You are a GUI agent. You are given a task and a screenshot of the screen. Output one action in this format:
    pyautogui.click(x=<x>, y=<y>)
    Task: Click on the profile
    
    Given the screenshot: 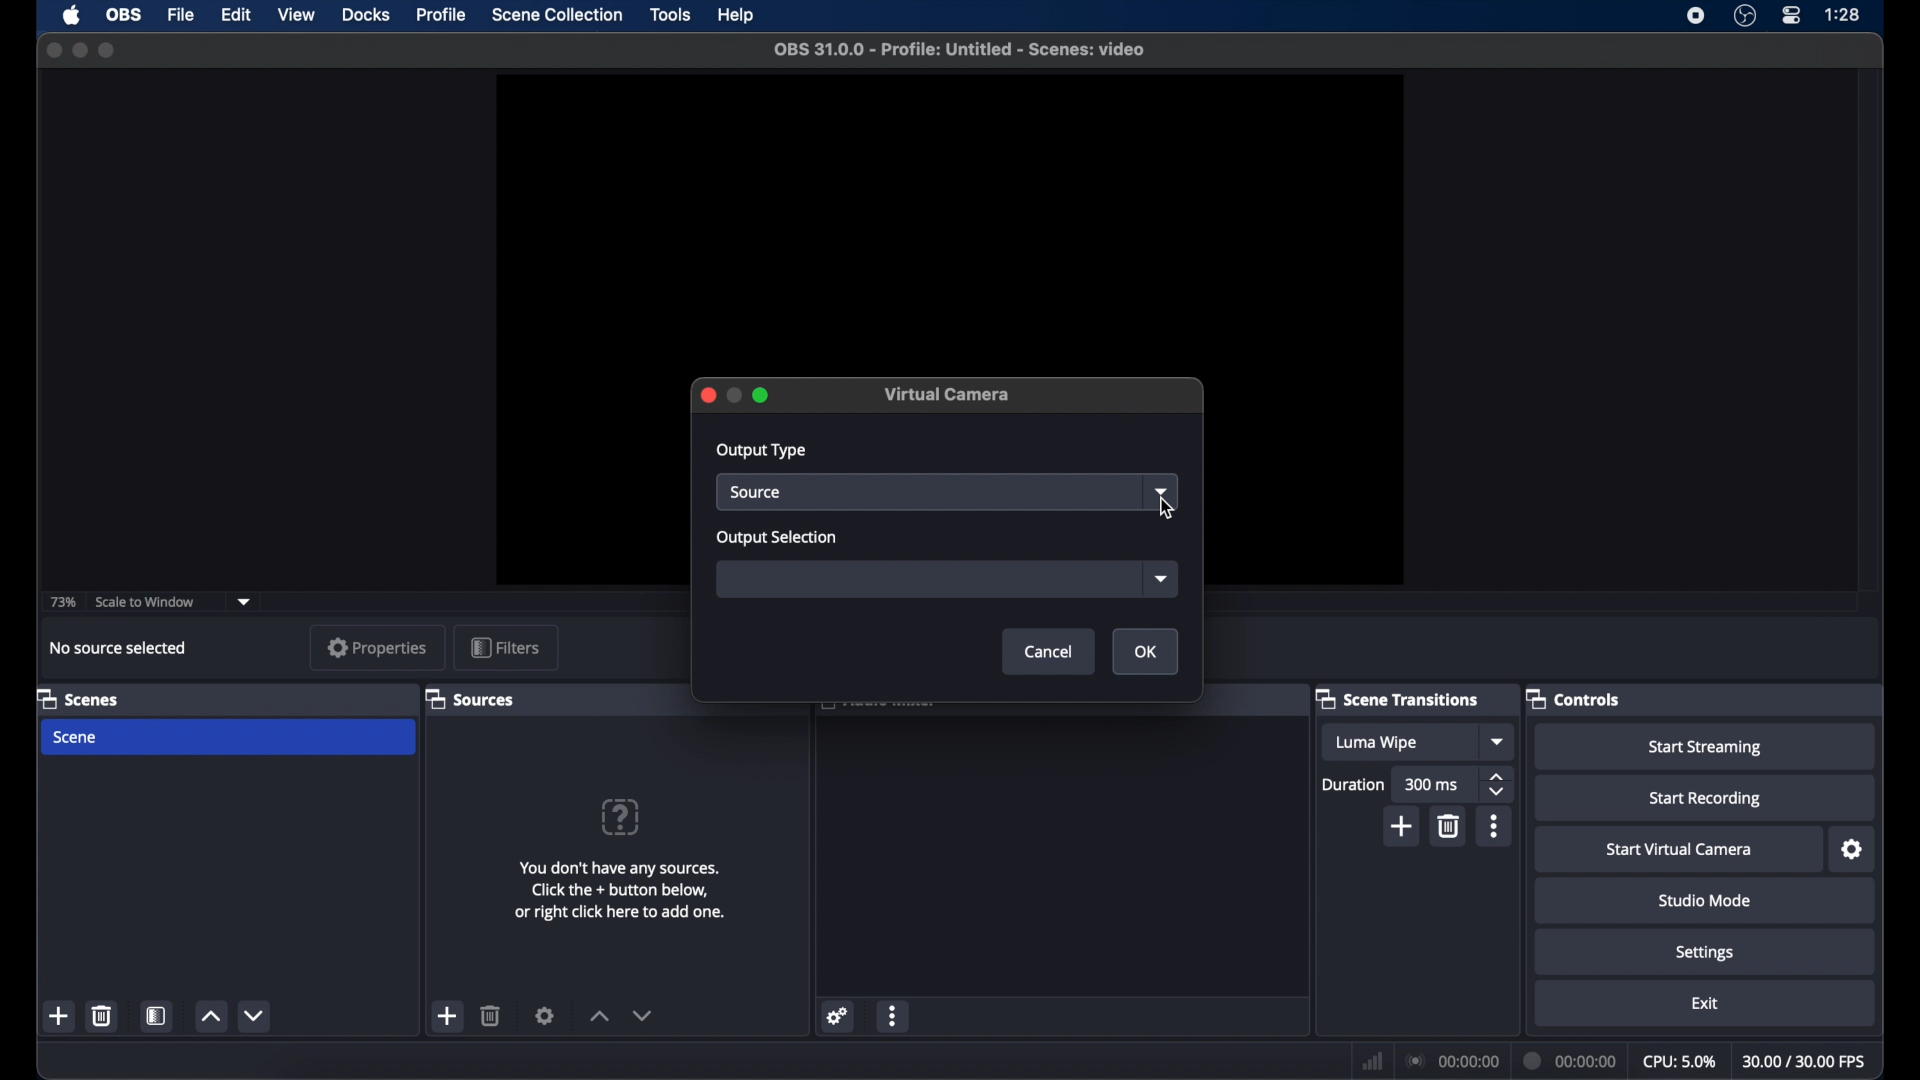 What is the action you would take?
    pyautogui.click(x=442, y=15)
    